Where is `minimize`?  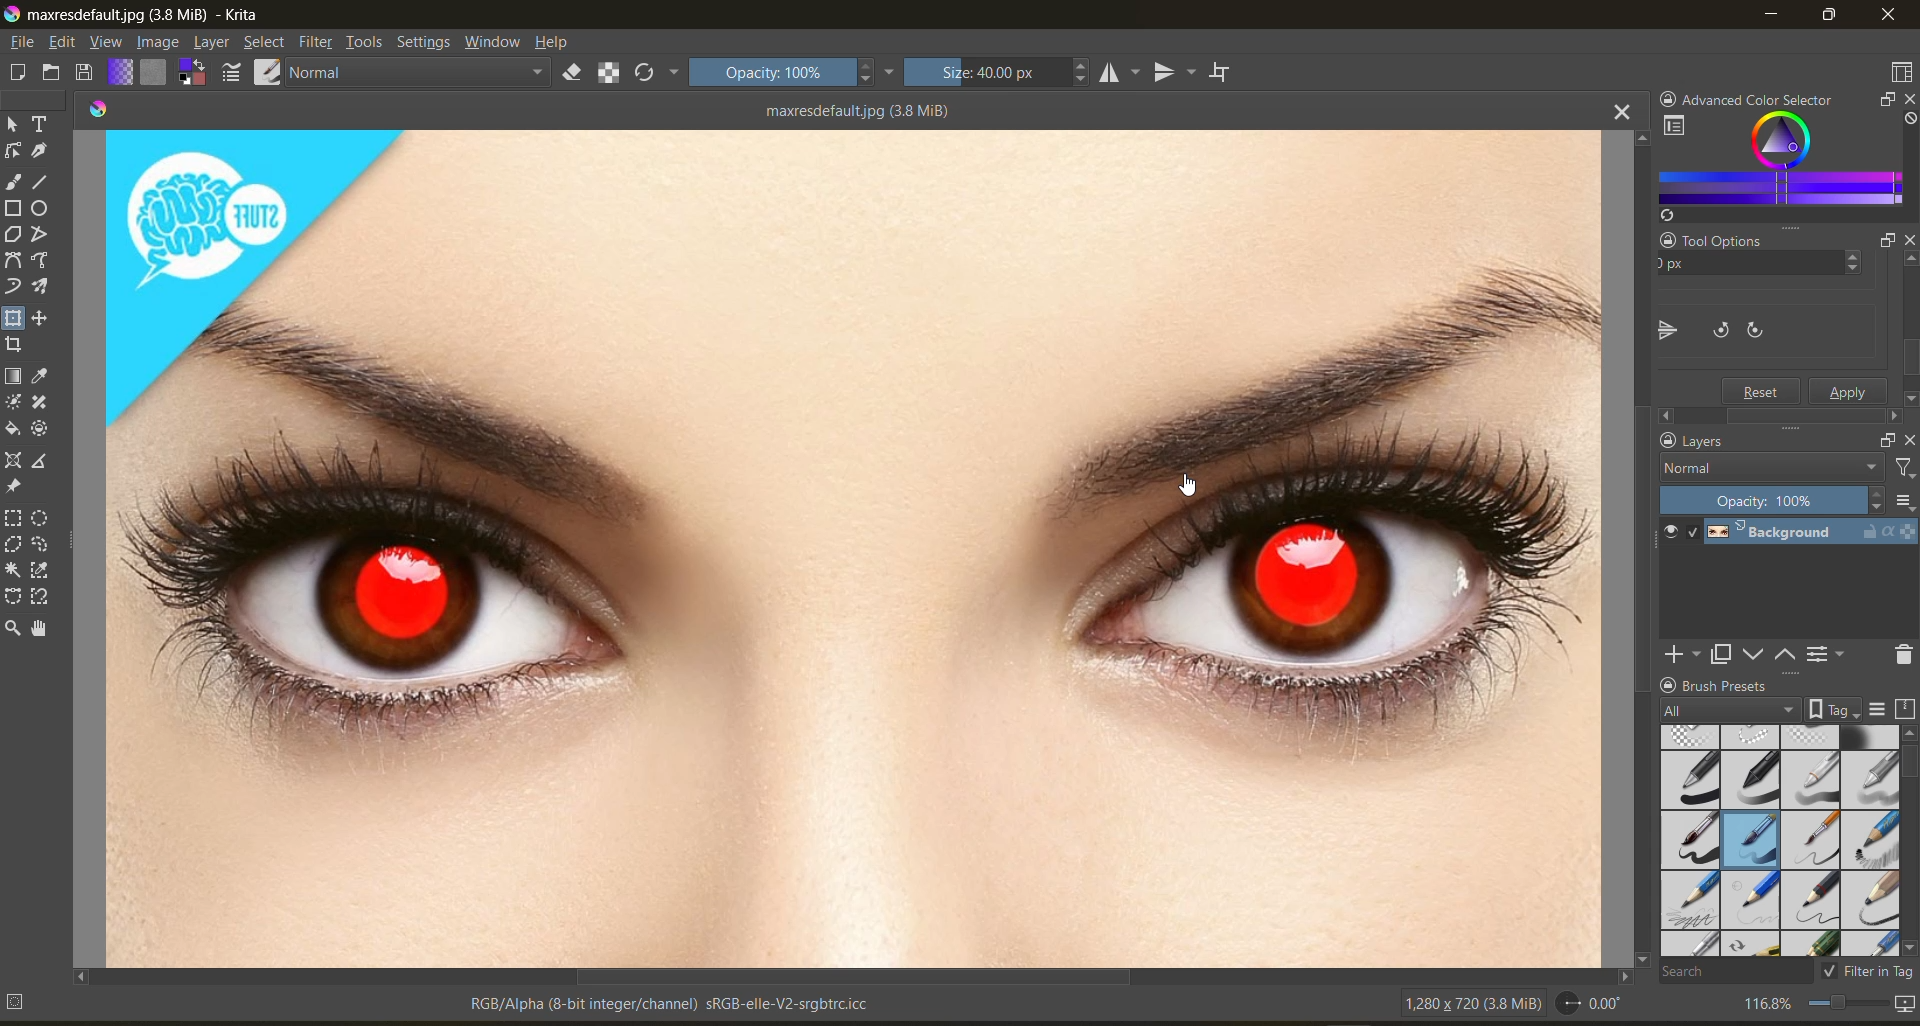 minimize is located at coordinates (1773, 18).